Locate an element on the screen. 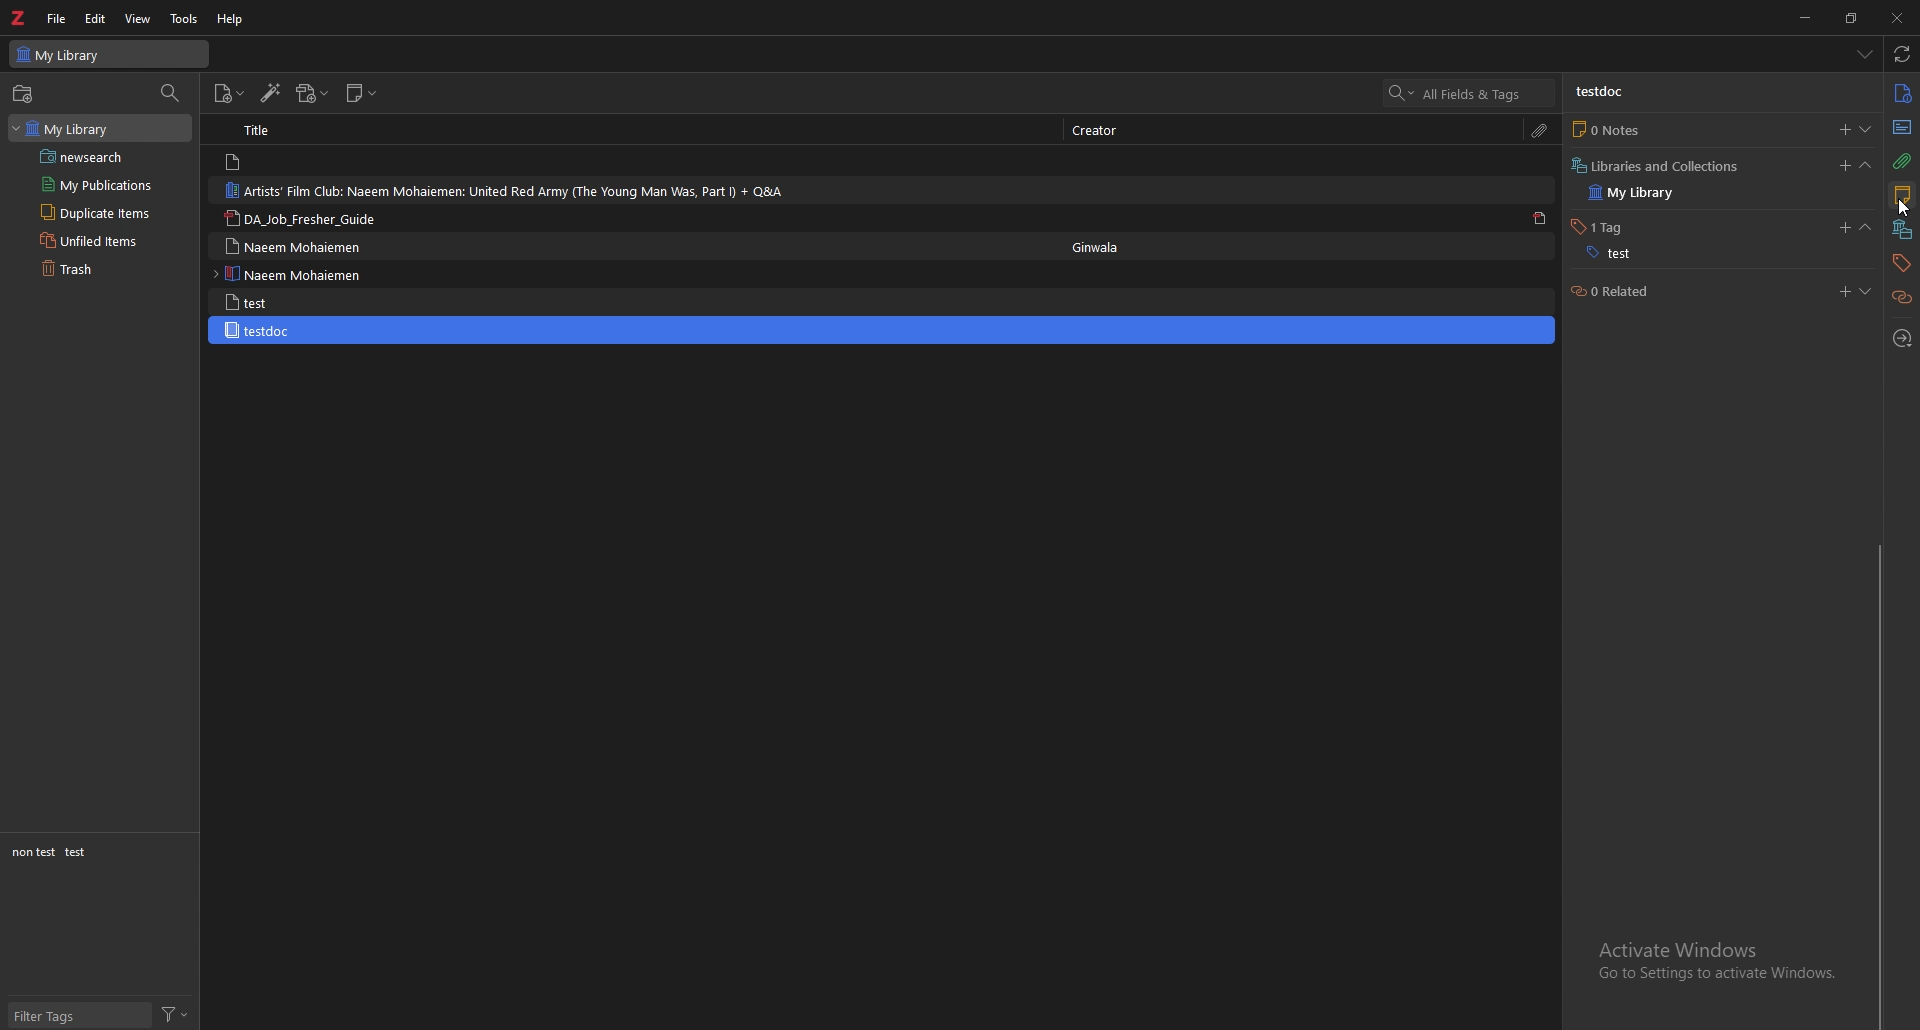  testdoc is located at coordinates (885, 329).